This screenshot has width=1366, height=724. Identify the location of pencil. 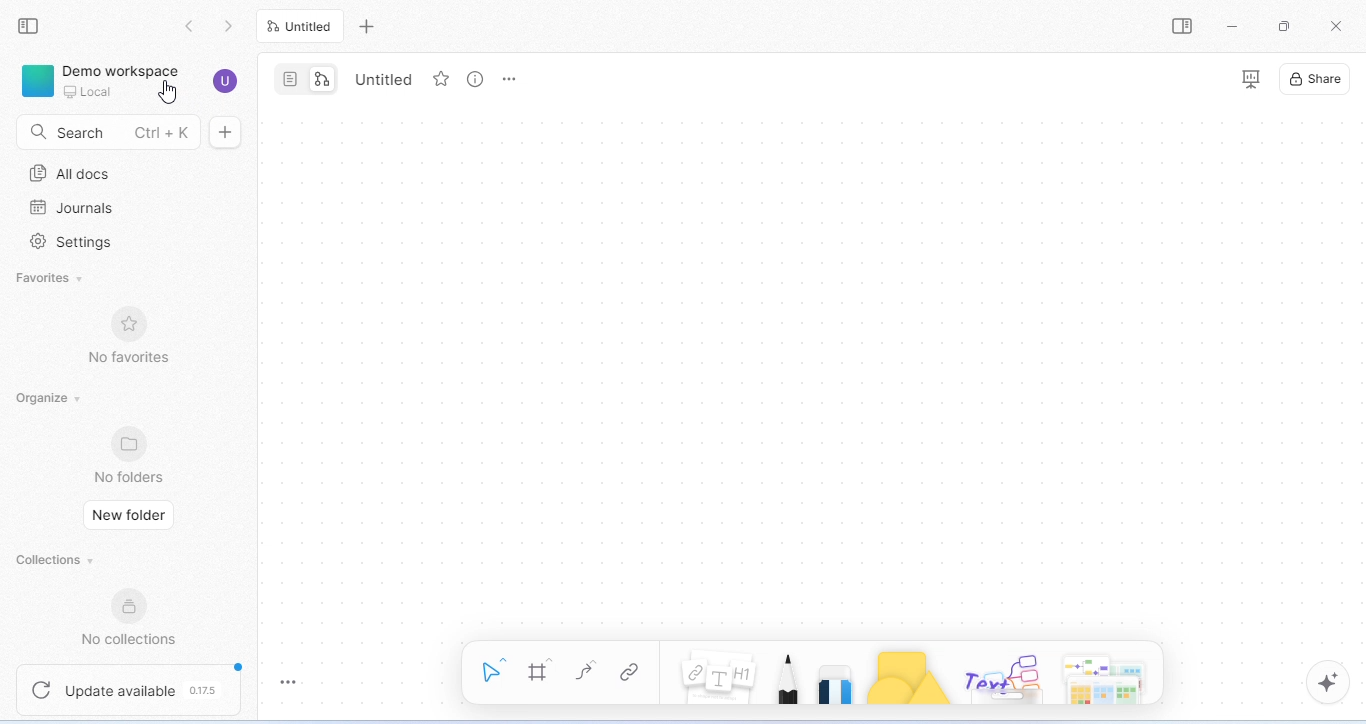
(790, 676).